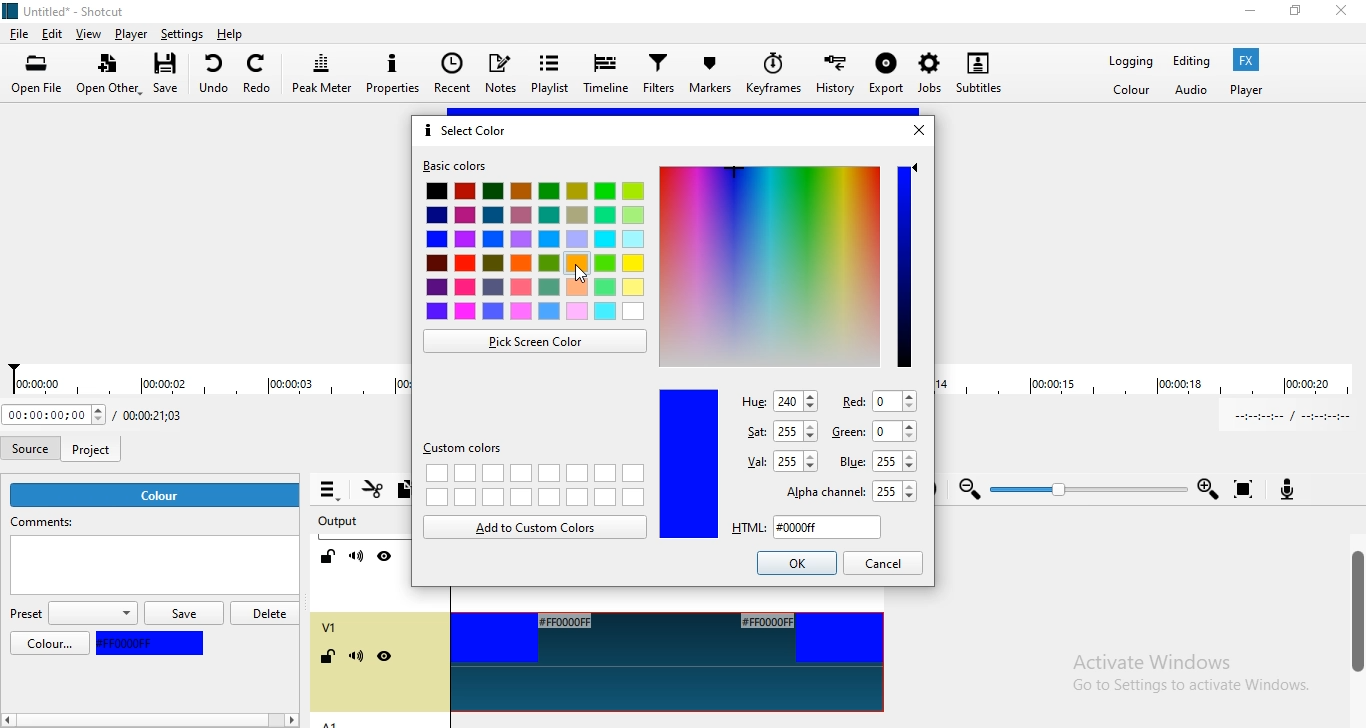 This screenshot has width=1366, height=728. Describe the element at coordinates (661, 607) in the screenshot. I see `Video track` at that location.